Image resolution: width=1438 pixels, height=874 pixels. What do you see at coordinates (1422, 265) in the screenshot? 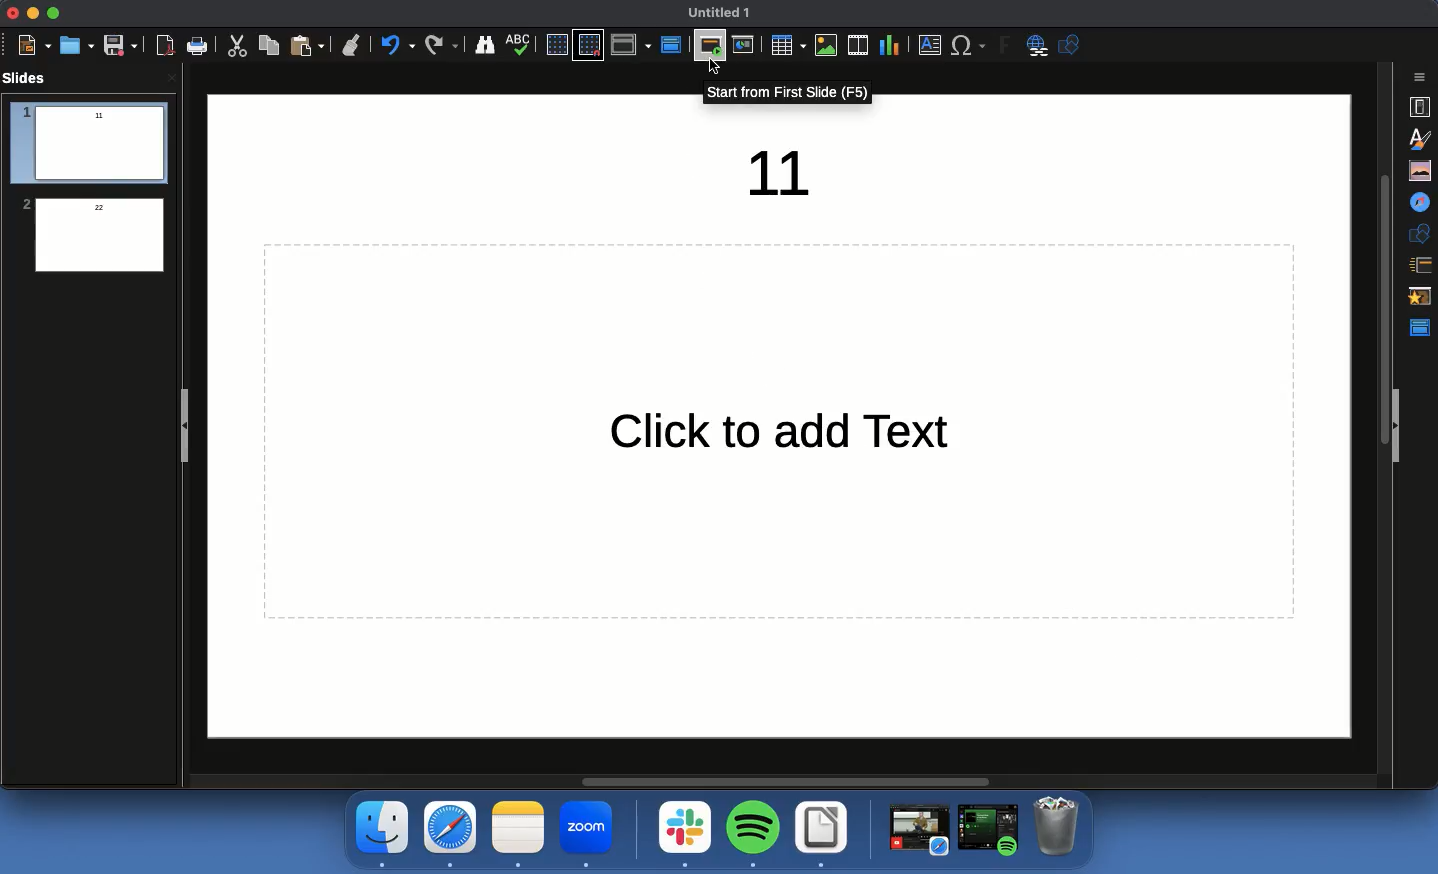
I see `Slide transition` at bounding box center [1422, 265].